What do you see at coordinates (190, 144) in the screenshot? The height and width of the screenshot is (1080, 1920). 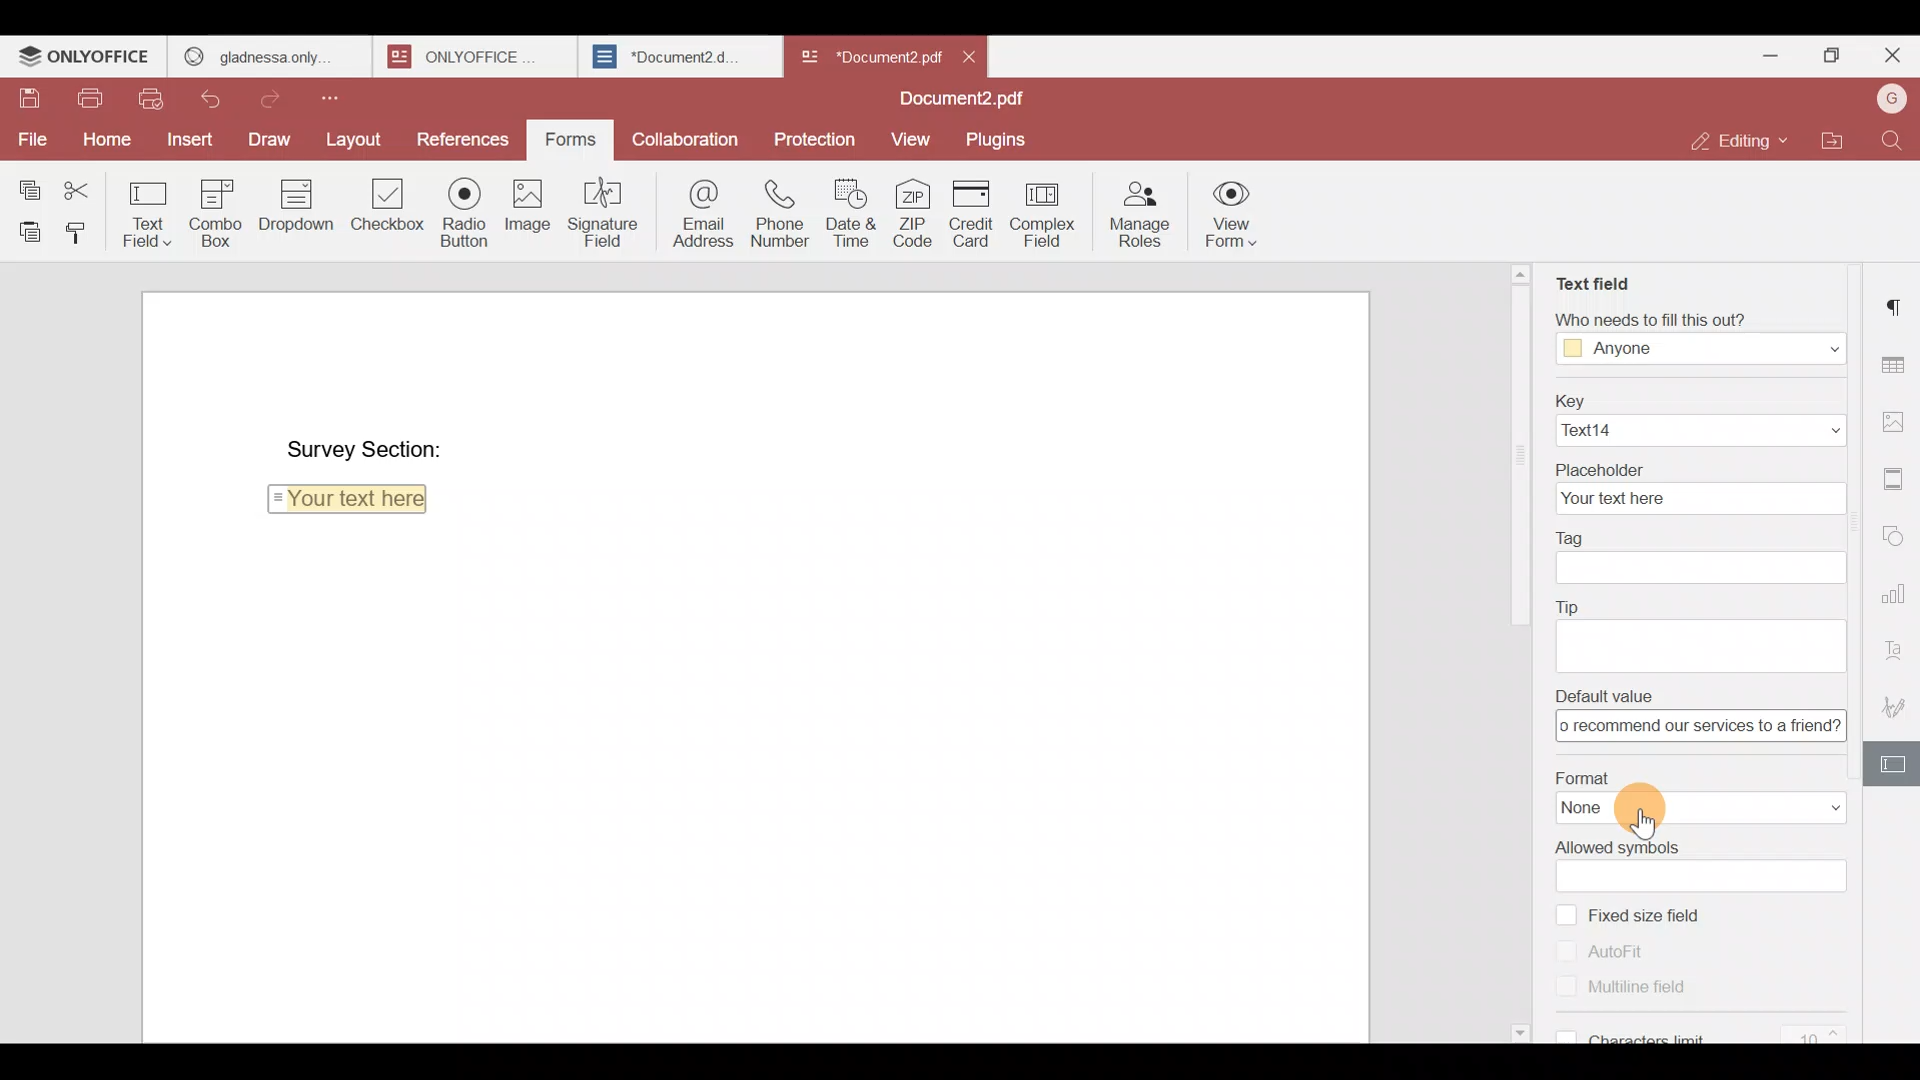 I see `Insert` at bounding box center [190, 144].